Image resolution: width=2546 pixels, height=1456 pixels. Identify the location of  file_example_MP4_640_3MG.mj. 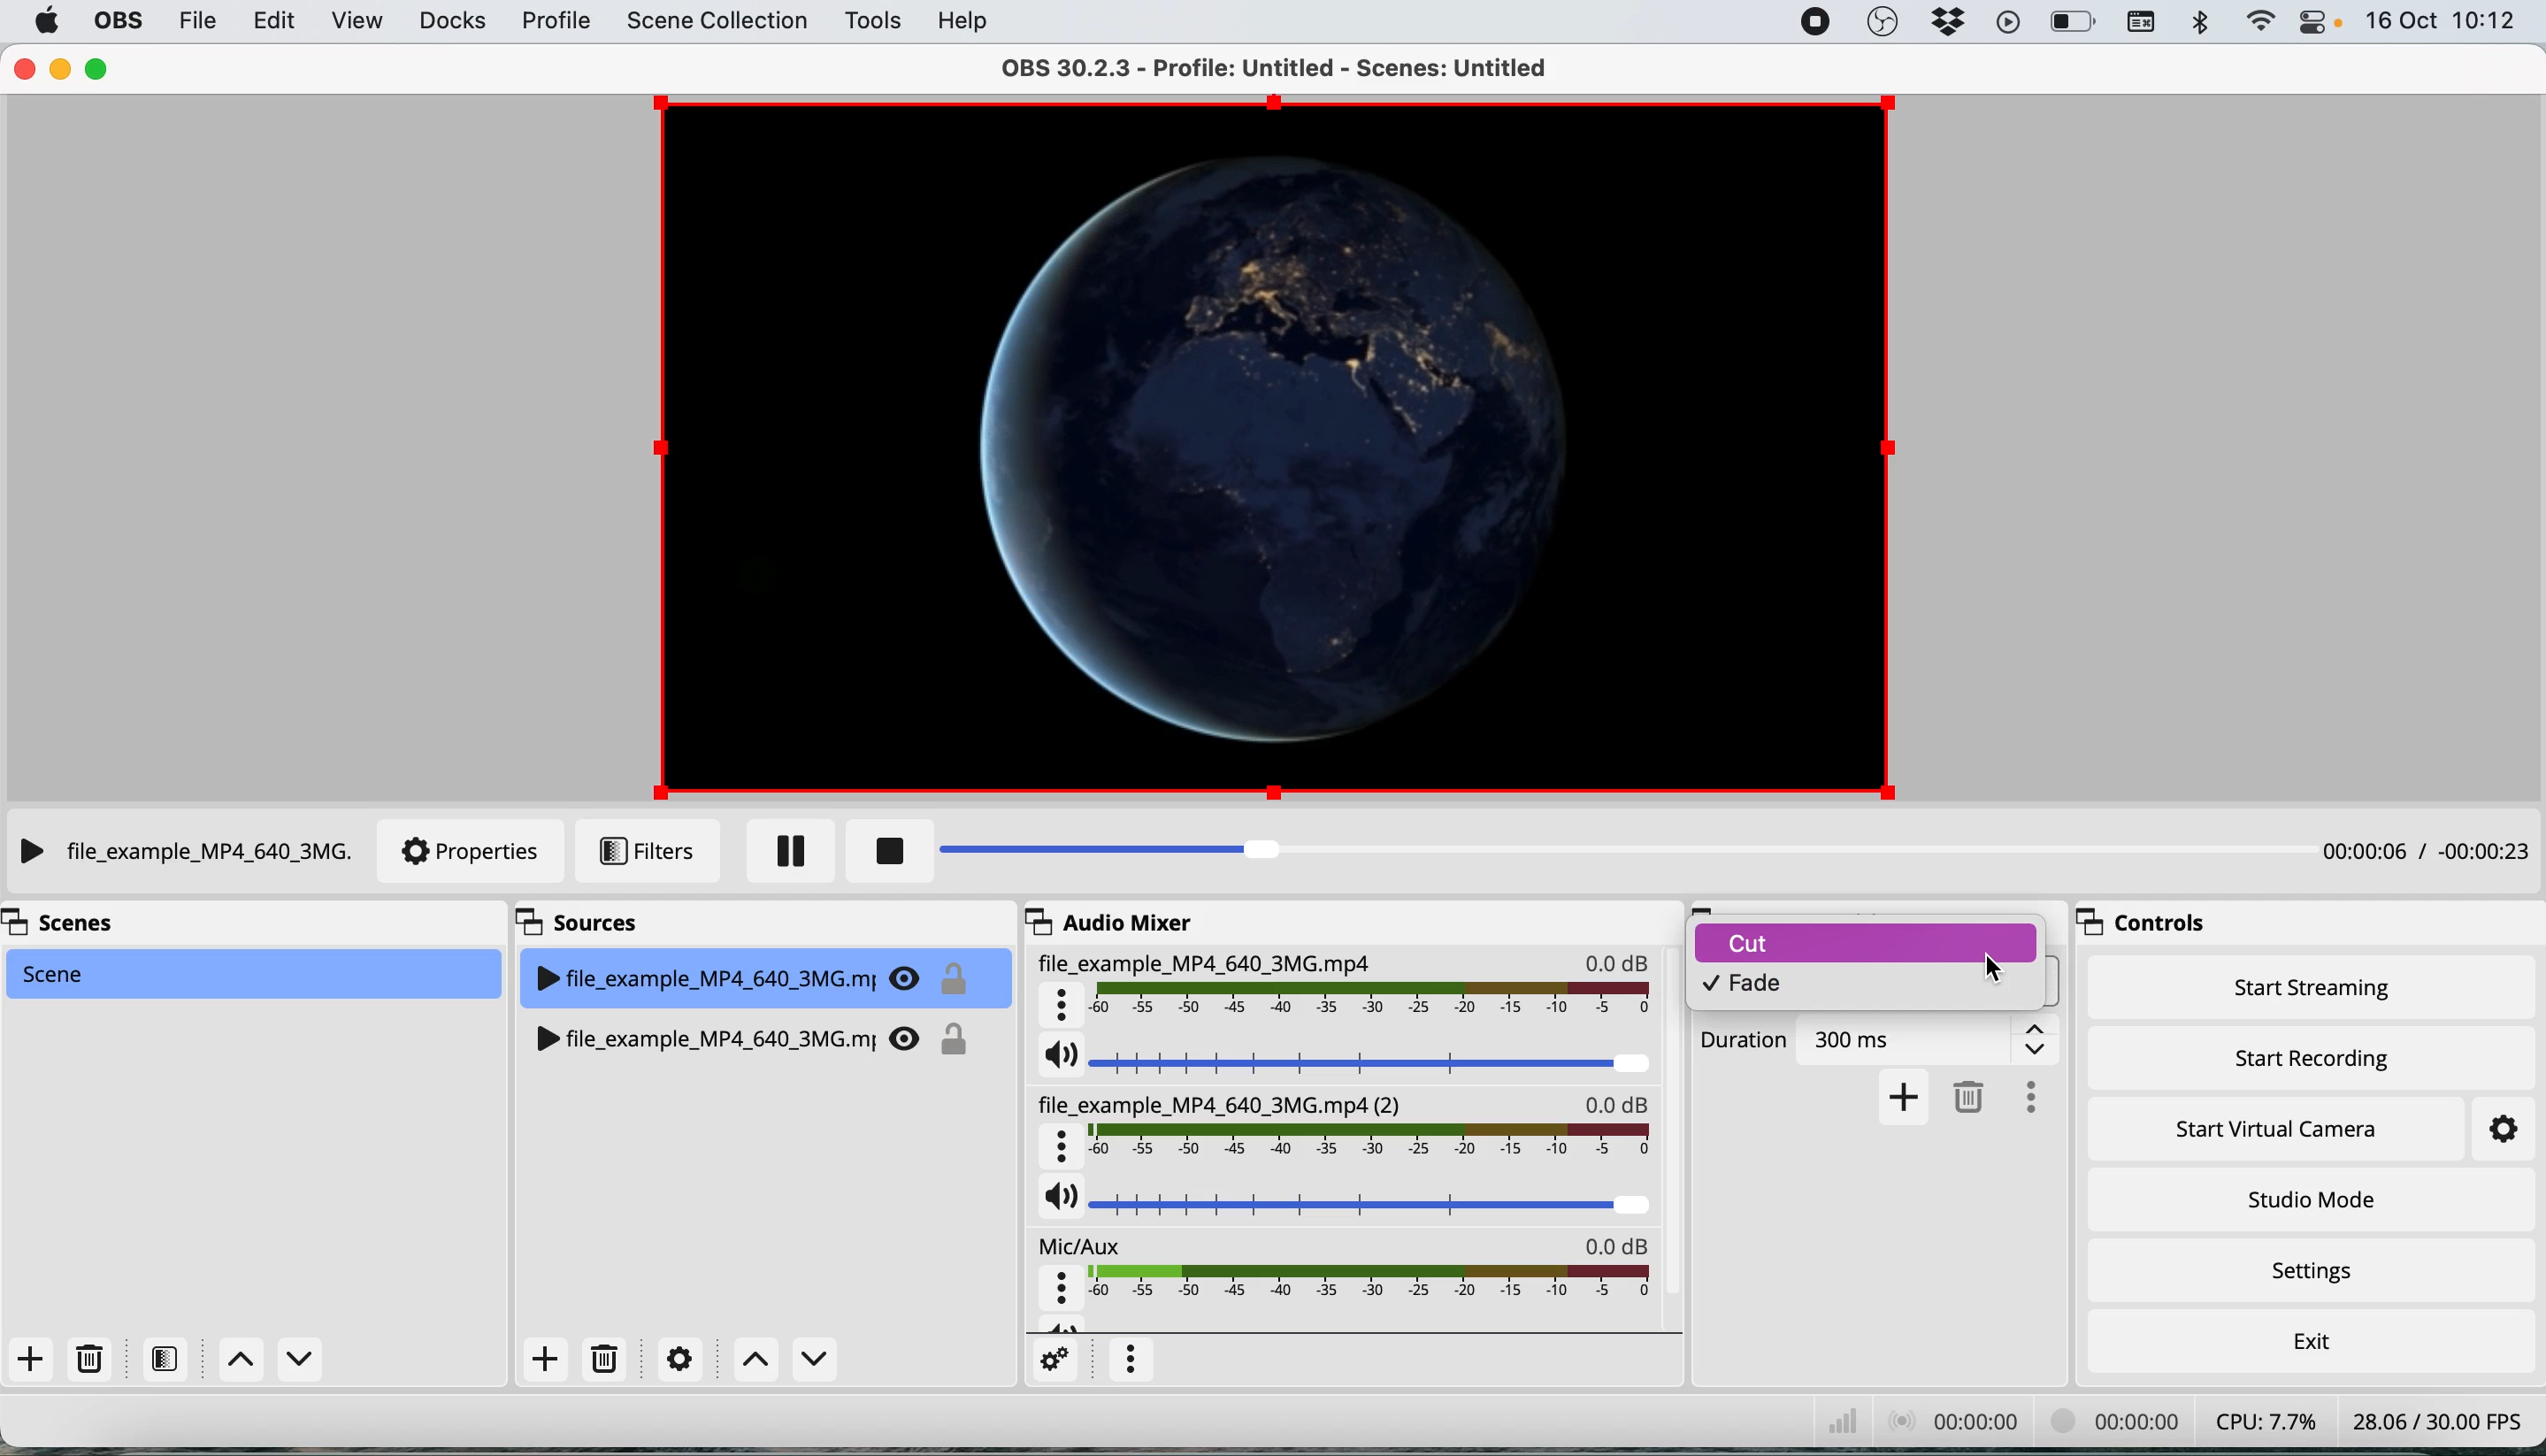
(759, 977).